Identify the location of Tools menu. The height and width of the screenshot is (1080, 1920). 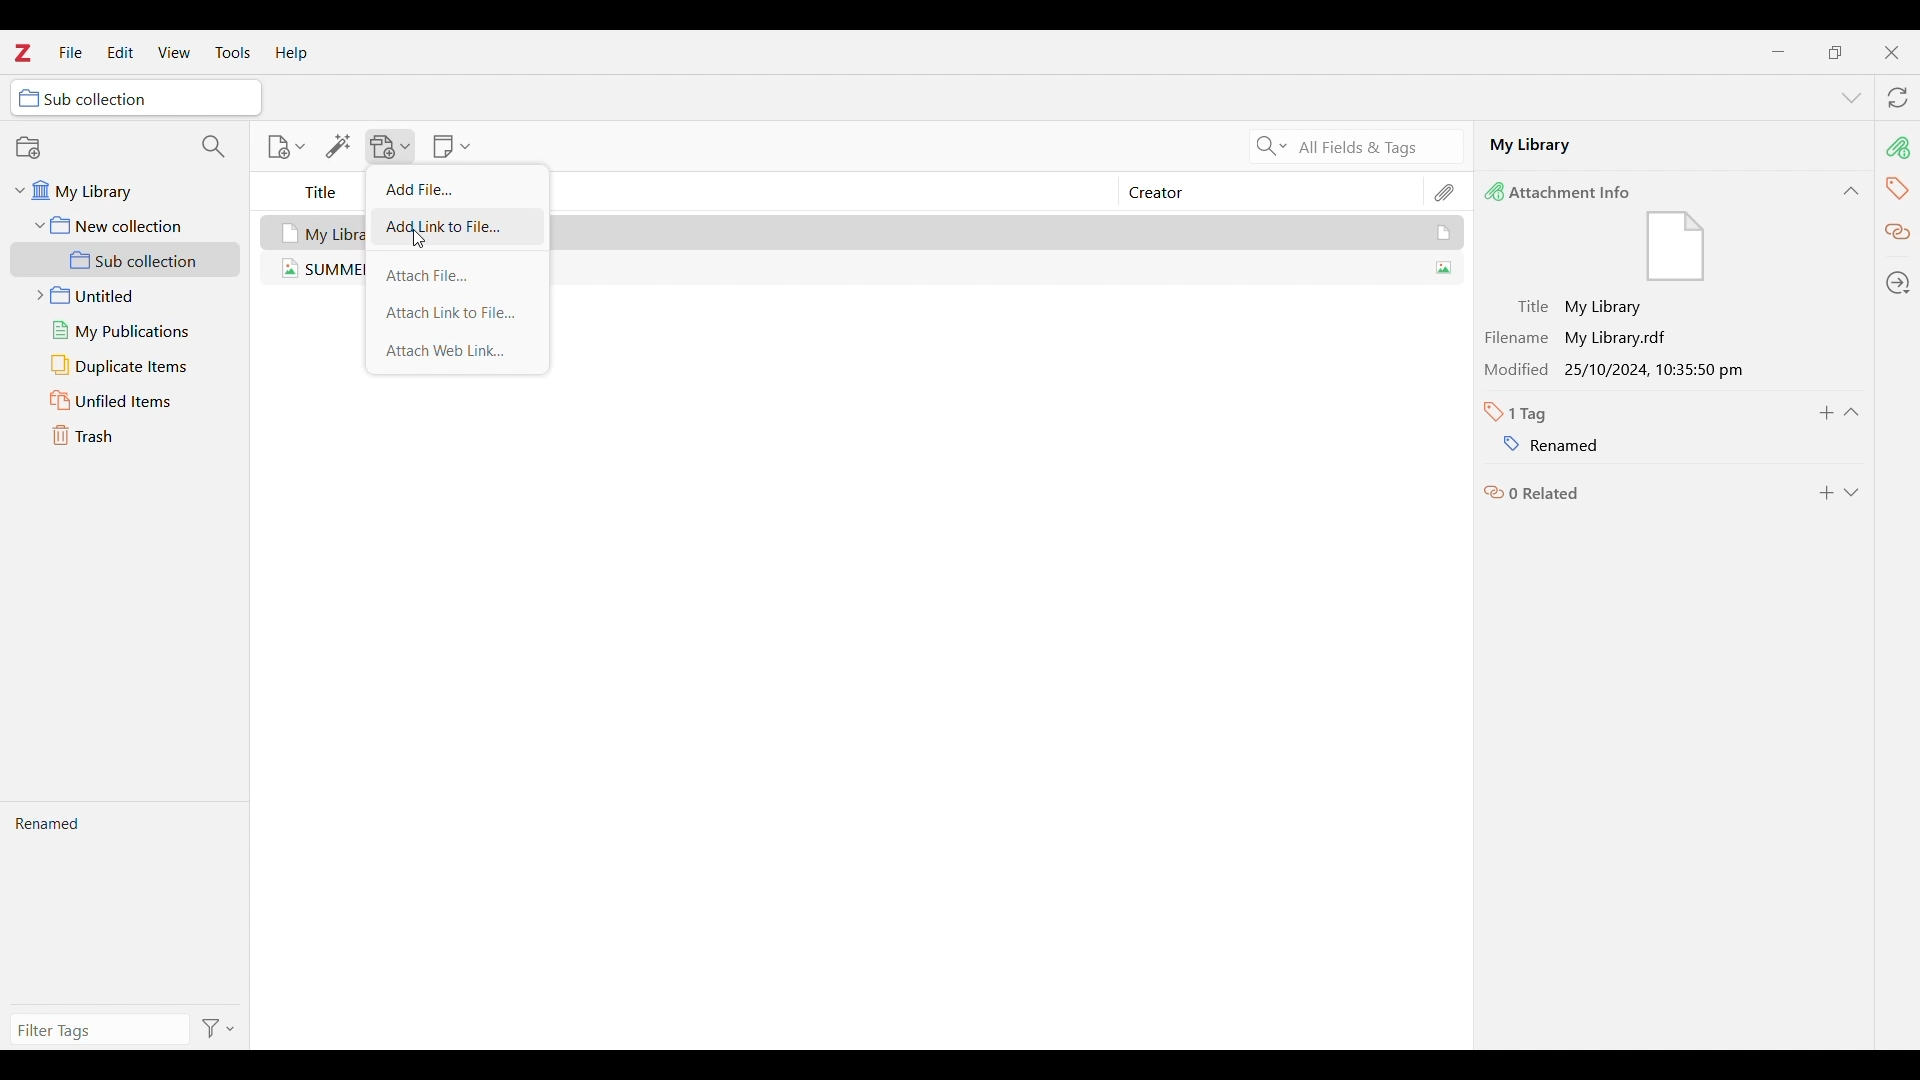
(232, 52).